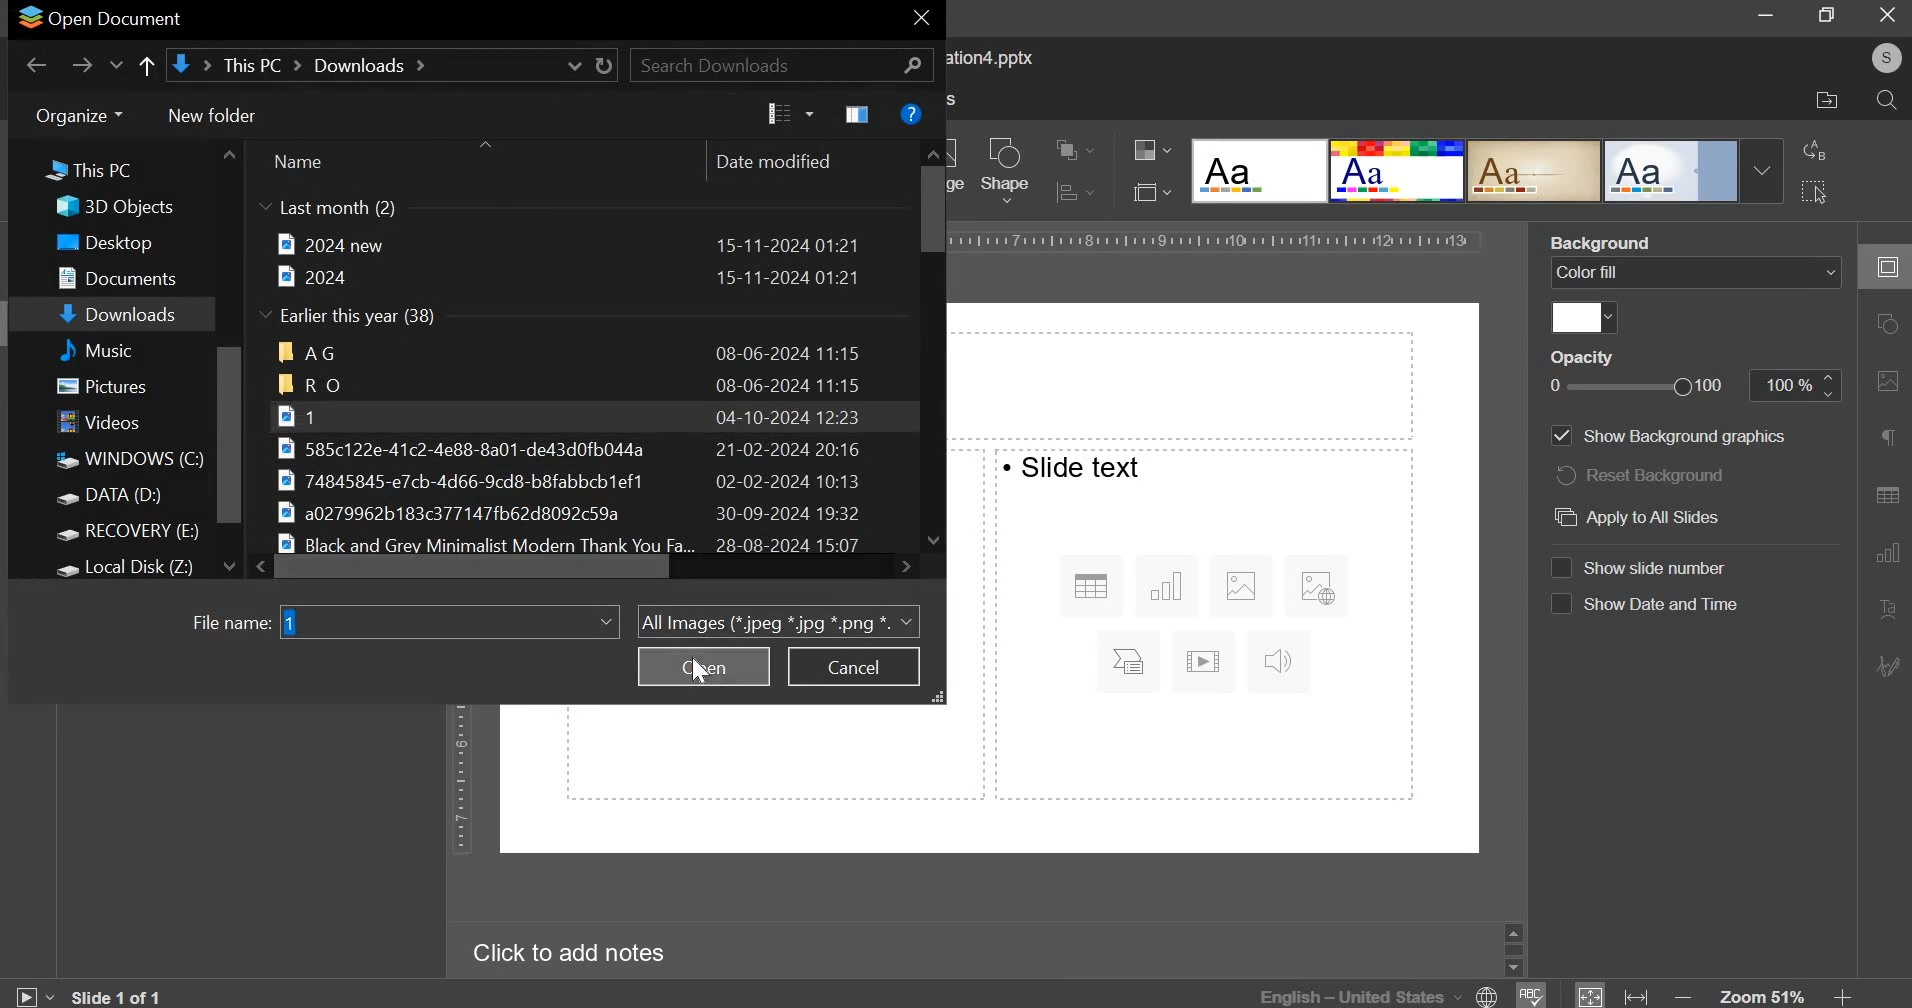  I want to click on fit to window, so click(1591, 996).